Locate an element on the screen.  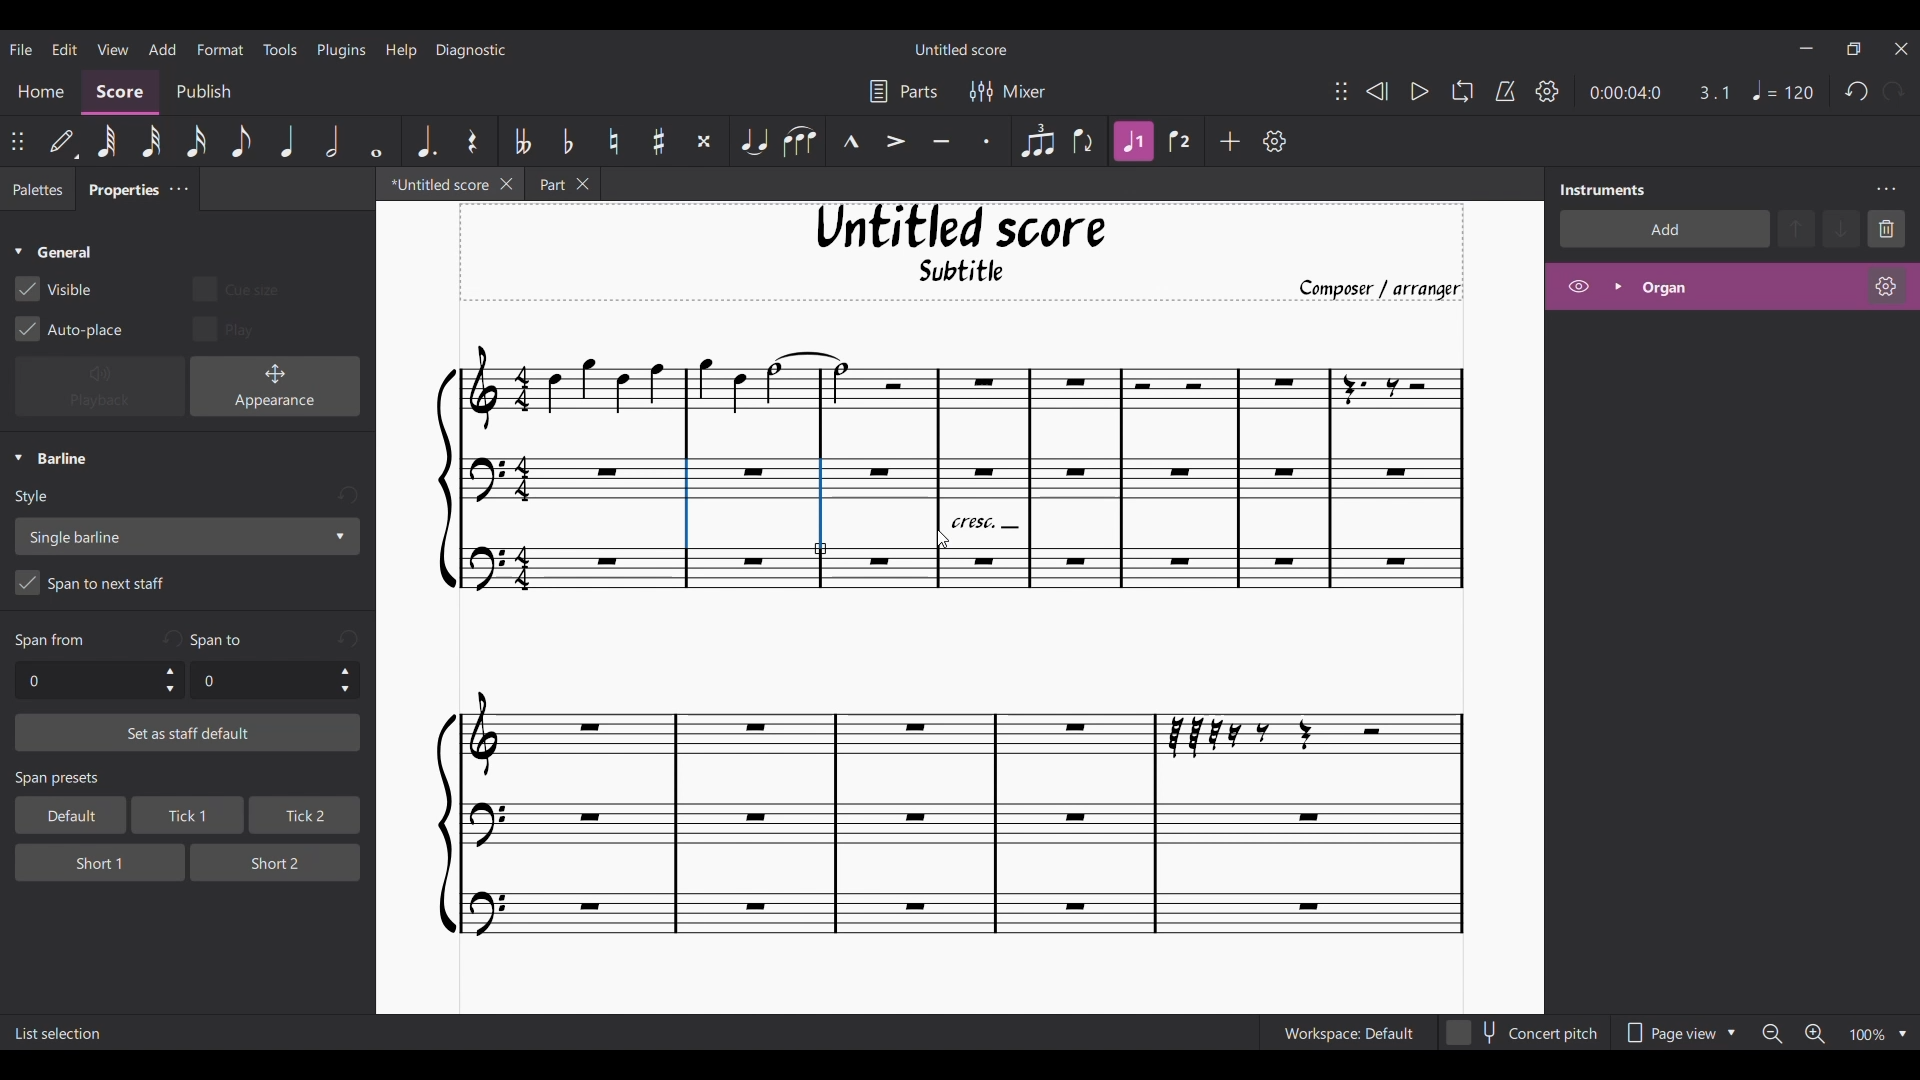
Tie is located at coordinates (753, 141).